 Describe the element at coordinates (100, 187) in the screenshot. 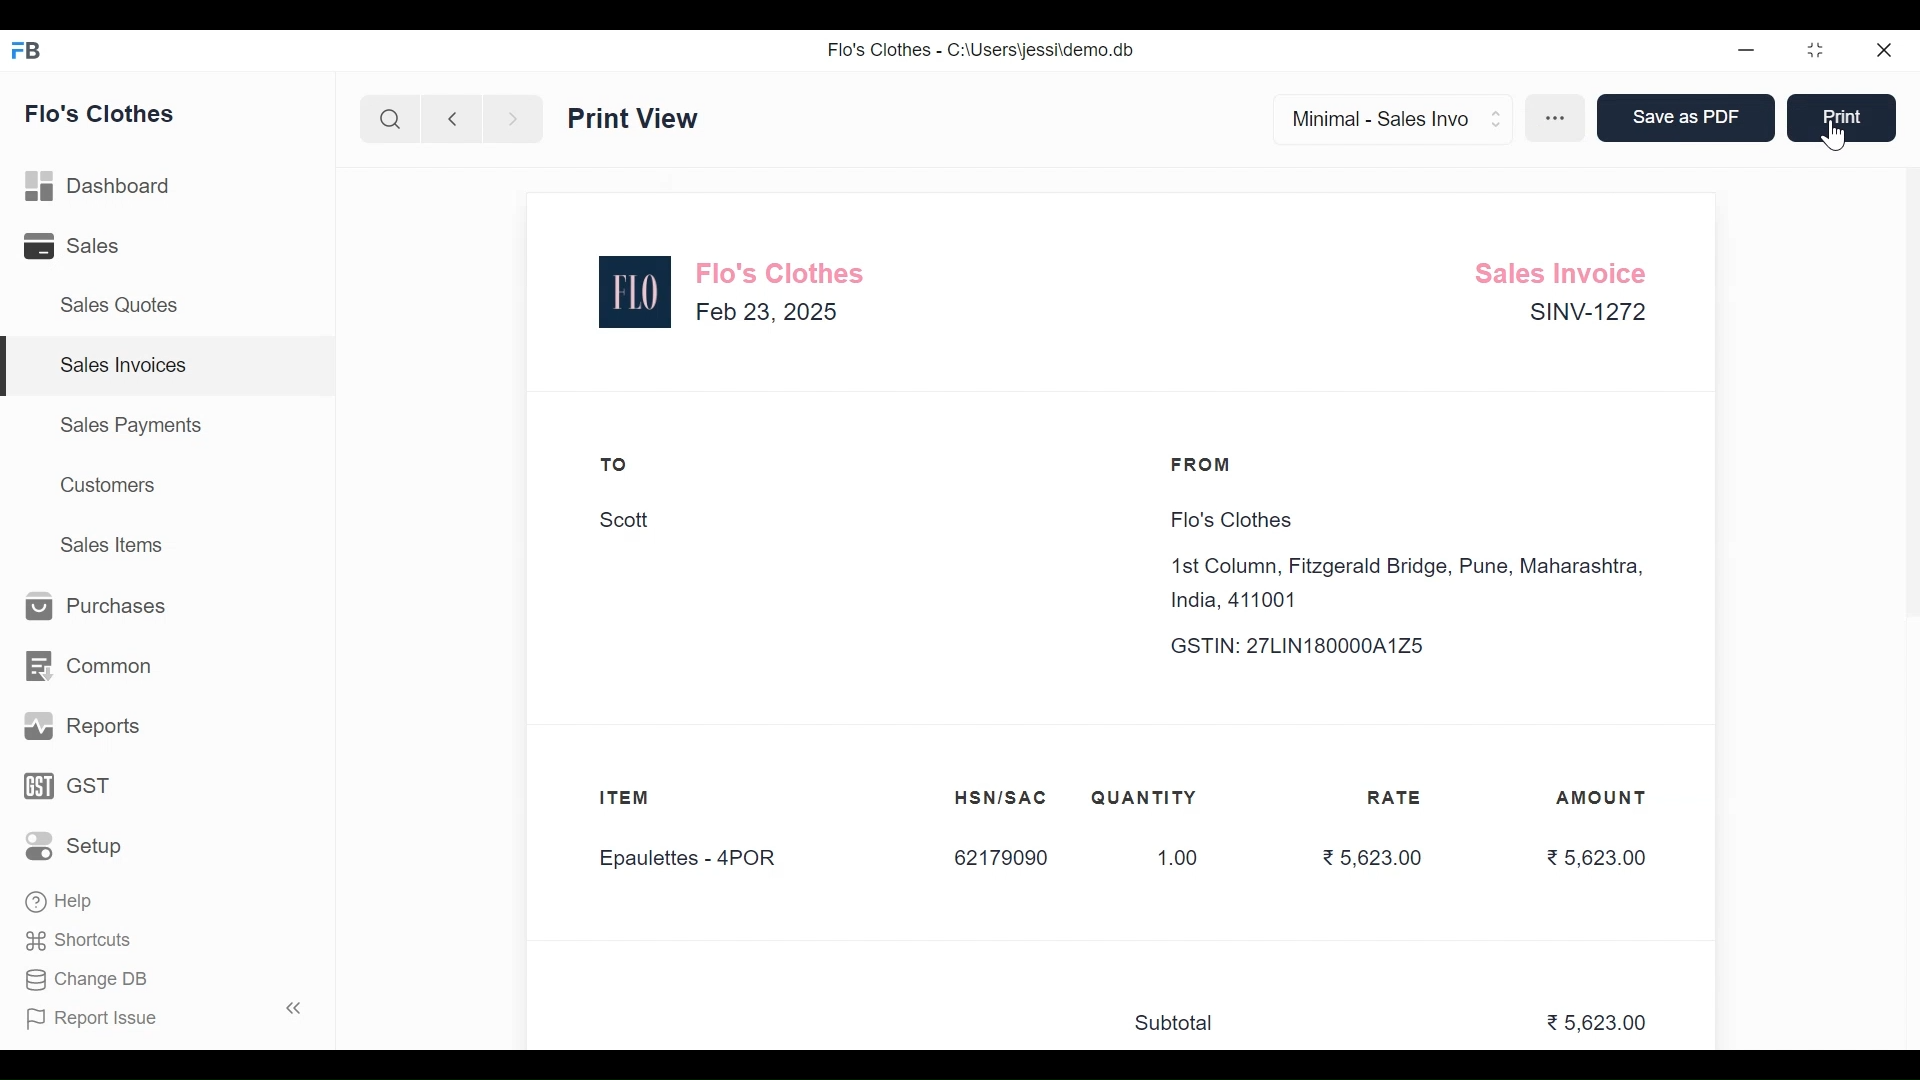

I see `Dashboard` at that location.